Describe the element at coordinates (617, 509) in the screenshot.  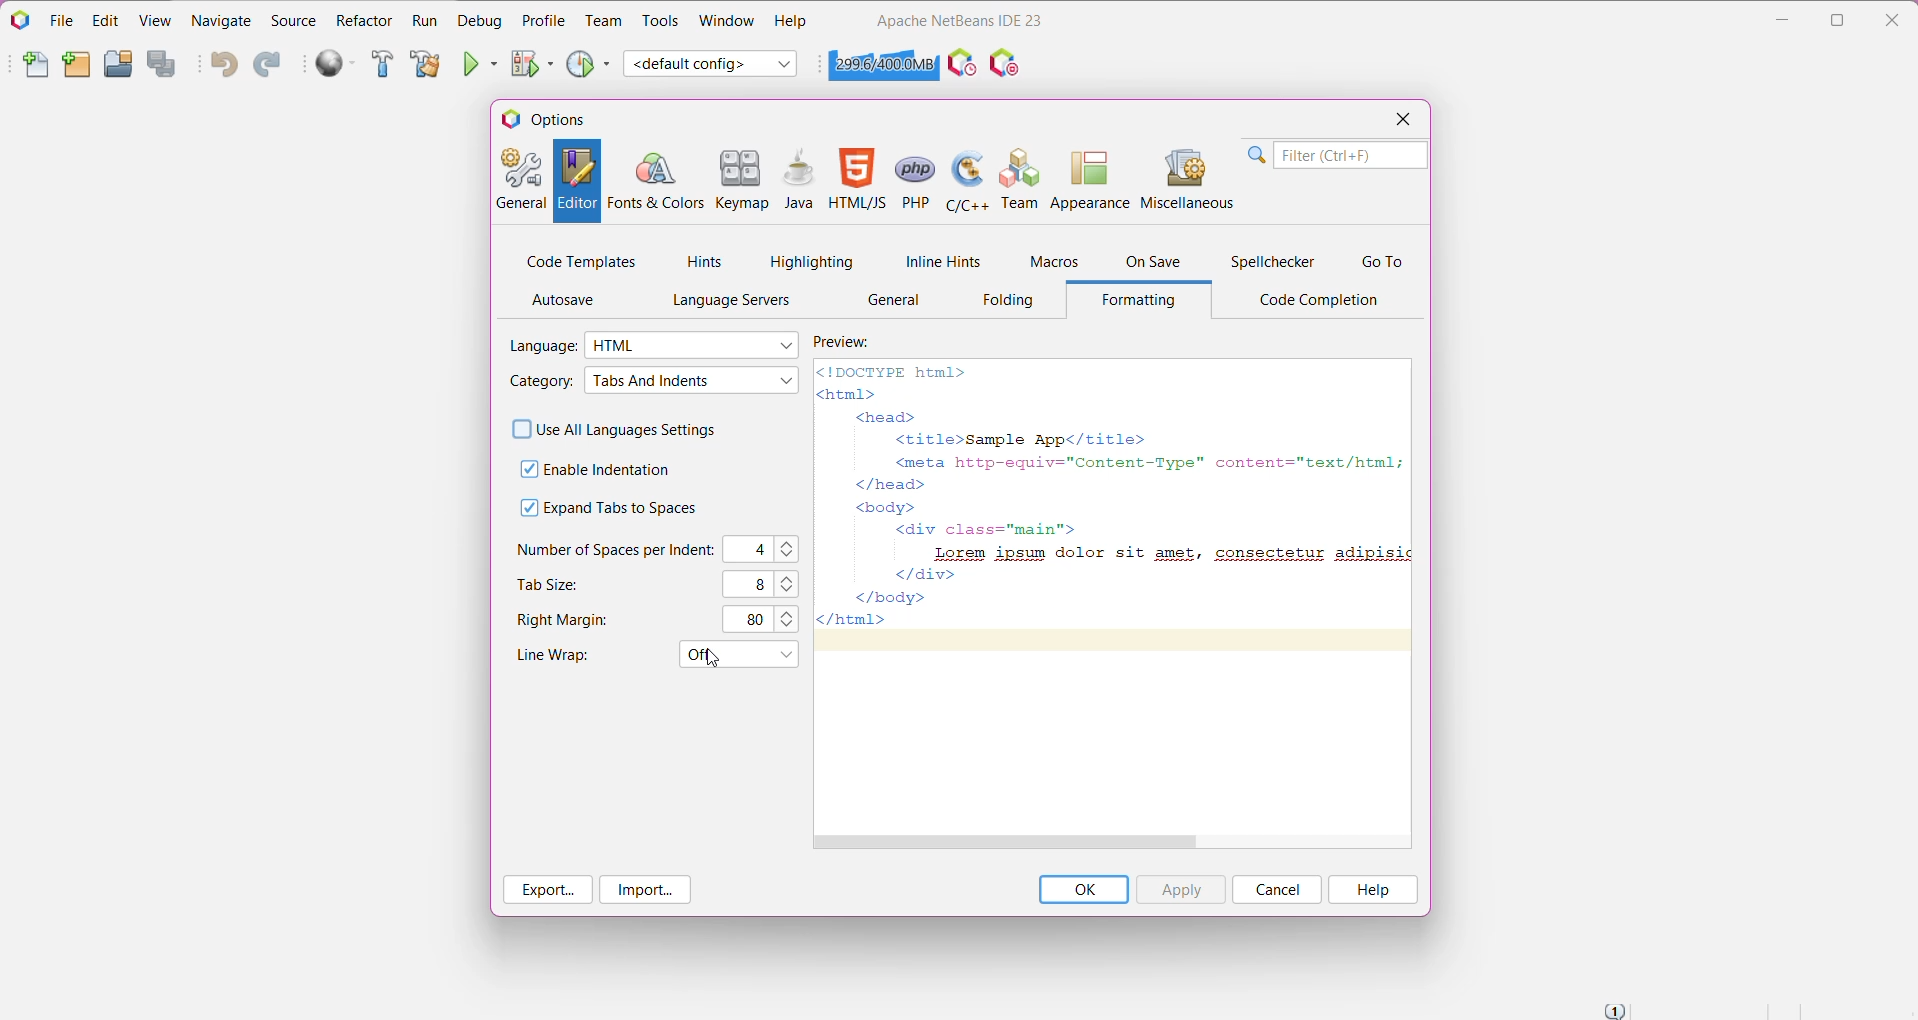
I see `Expand Tabs to Spaces - click to enable` at that location.